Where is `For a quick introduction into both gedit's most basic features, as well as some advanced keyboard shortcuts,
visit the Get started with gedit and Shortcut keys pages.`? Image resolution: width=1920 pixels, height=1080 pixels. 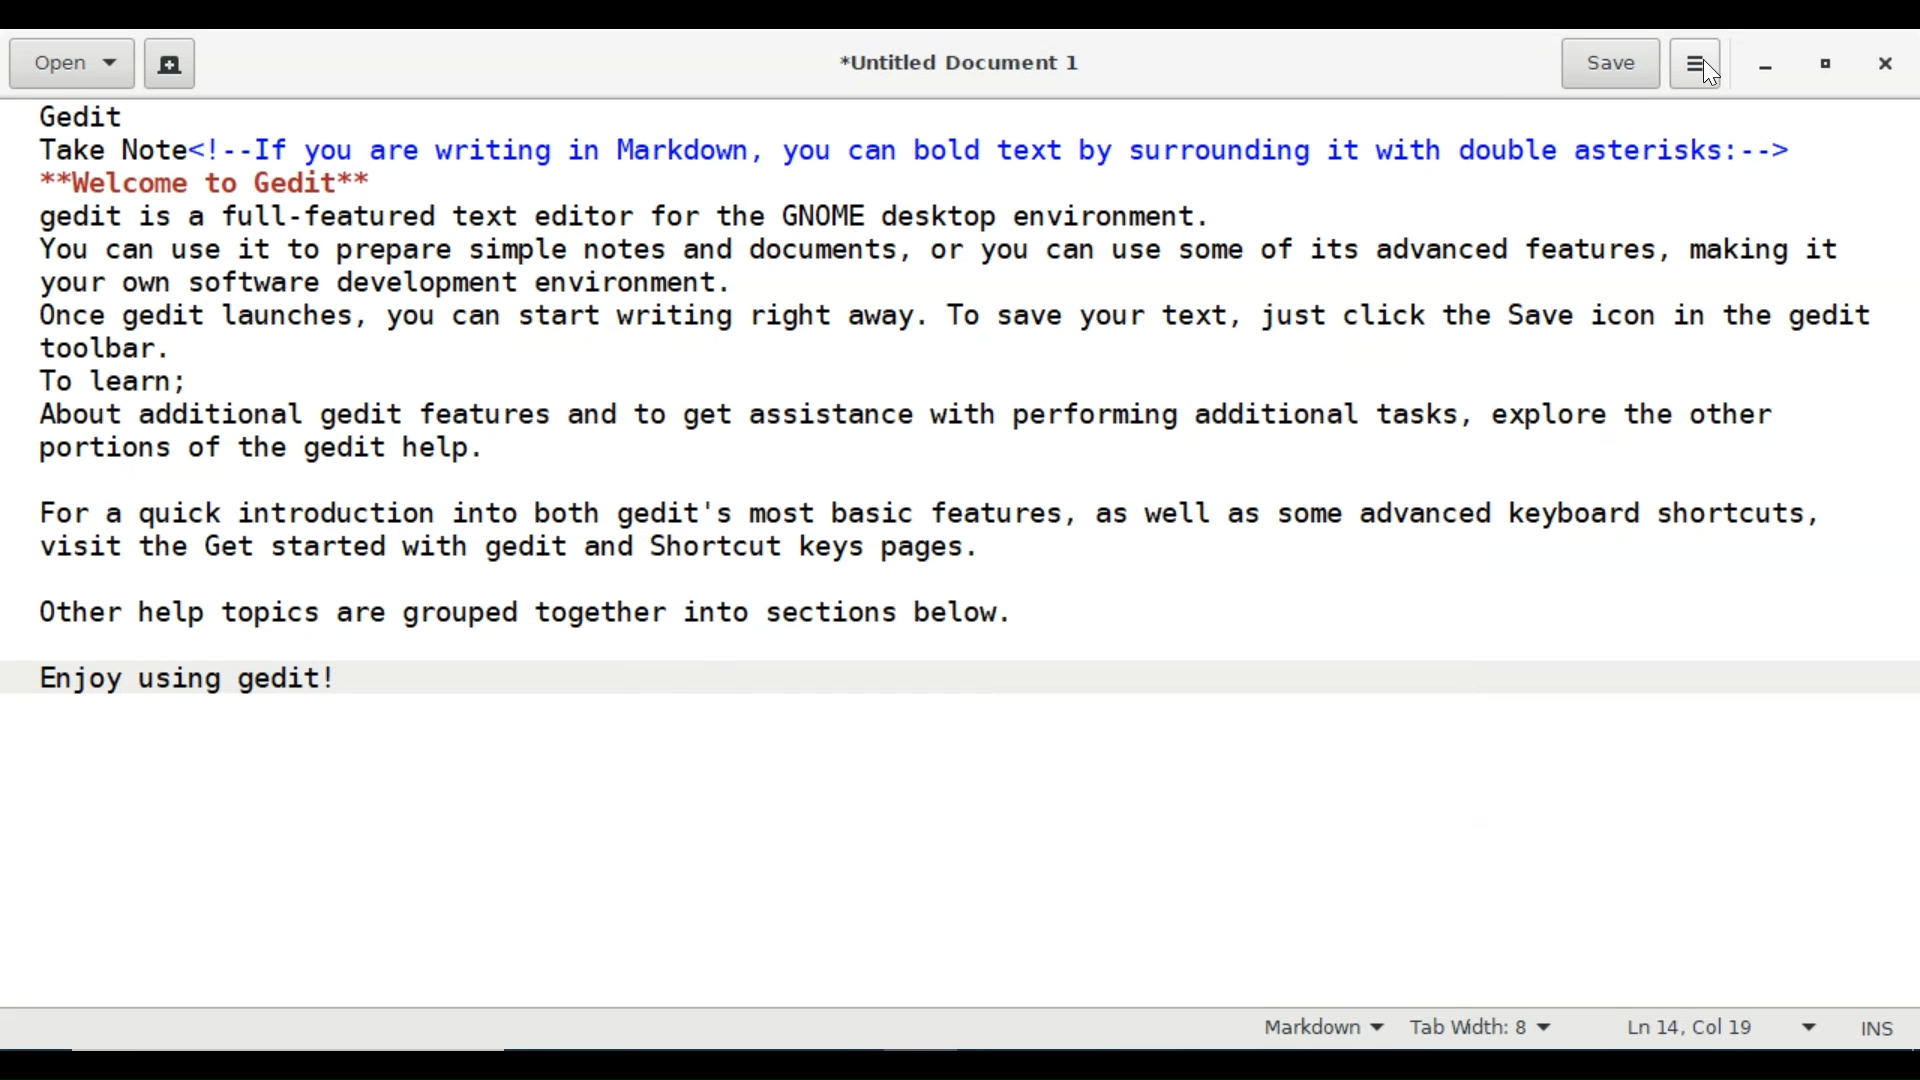
For a quick introduction into both gedit's most basic features, as well as some advanced keyboard shortcuts,
visit the Get started with gedit and Shortcut keys pages. is located at coordinates (930, 530).